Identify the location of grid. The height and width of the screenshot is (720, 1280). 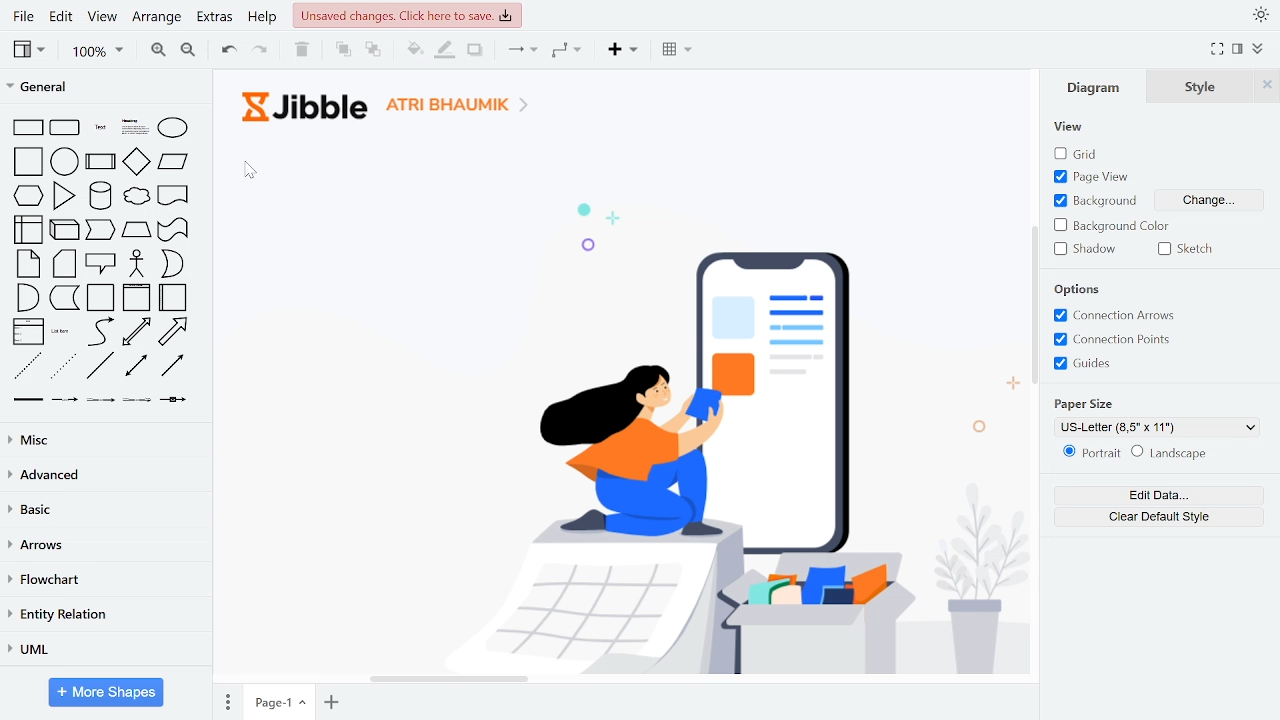
(1084, 154).